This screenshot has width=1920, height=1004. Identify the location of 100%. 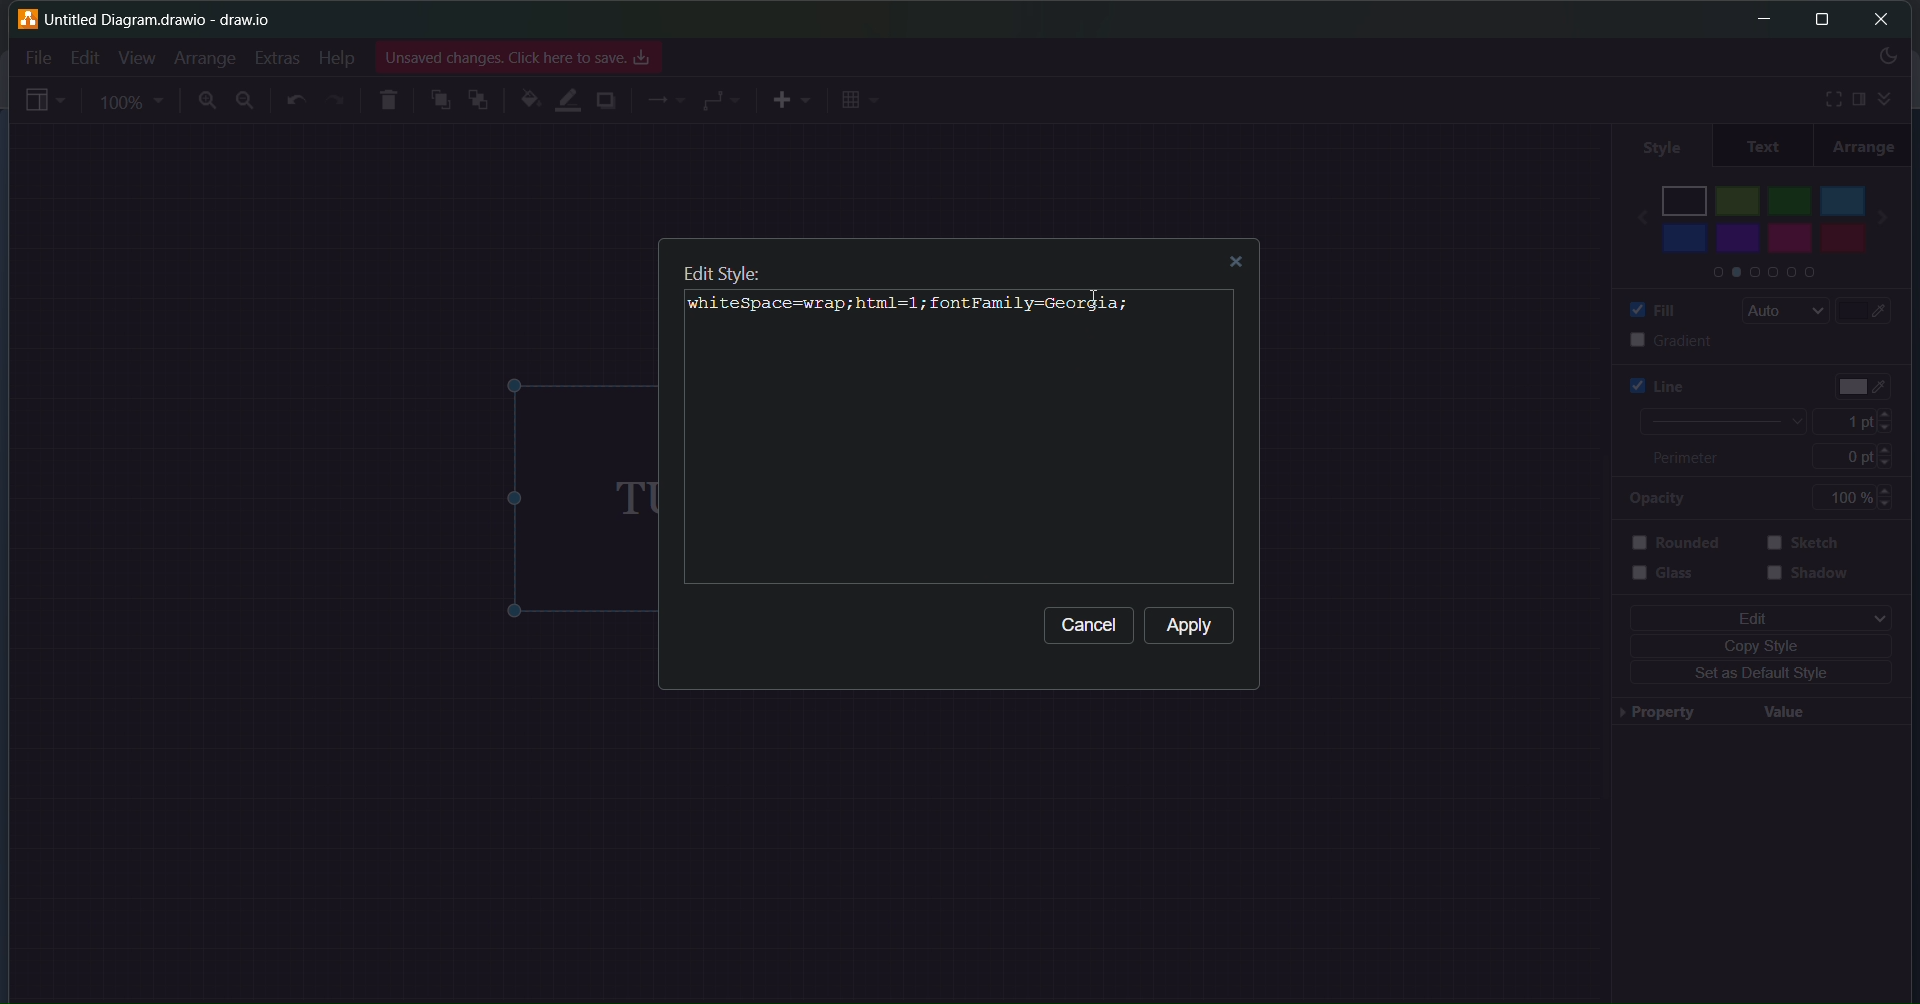
(1861, 497).